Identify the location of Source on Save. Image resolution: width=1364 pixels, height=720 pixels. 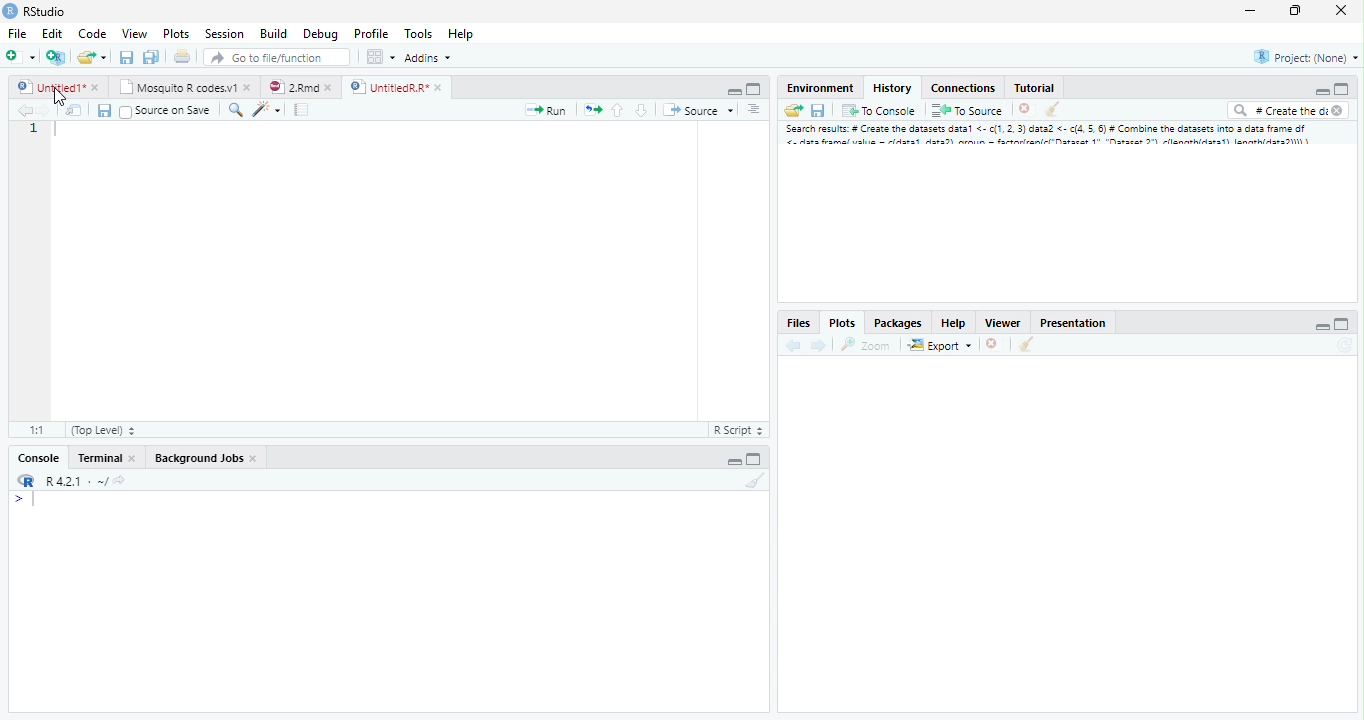
(165, 112).